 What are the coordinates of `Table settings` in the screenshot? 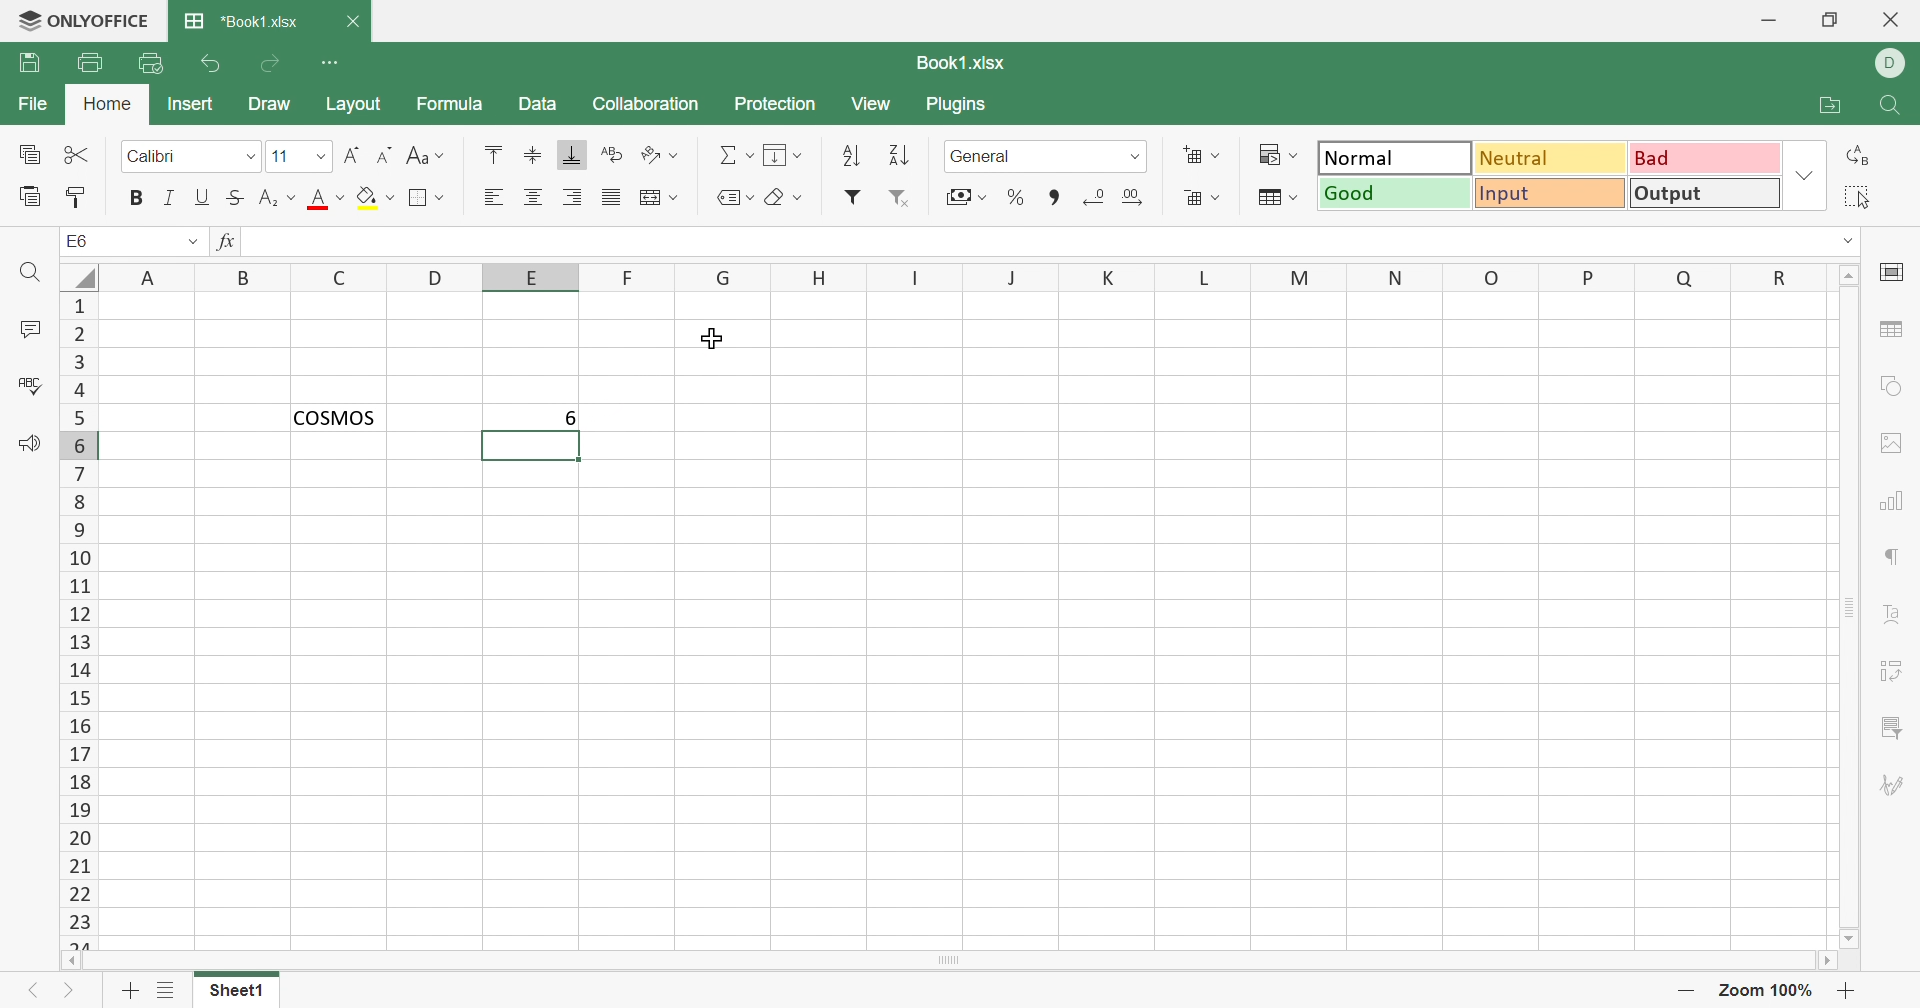 It's located at (1891, 327).